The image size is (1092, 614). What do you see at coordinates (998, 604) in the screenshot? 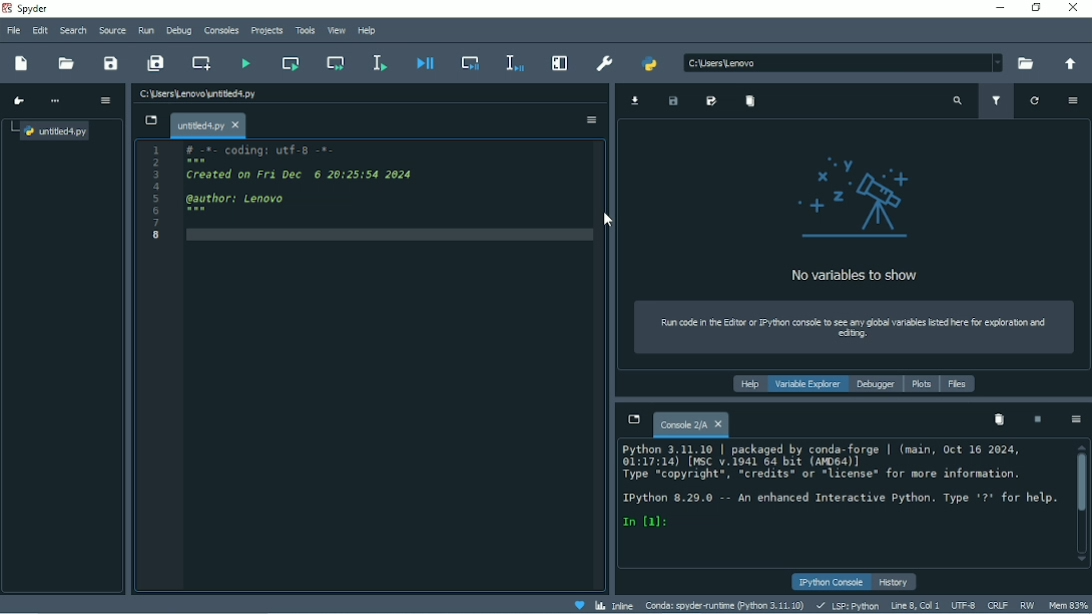
I see `CRLF` at bounding box center [998, 604].